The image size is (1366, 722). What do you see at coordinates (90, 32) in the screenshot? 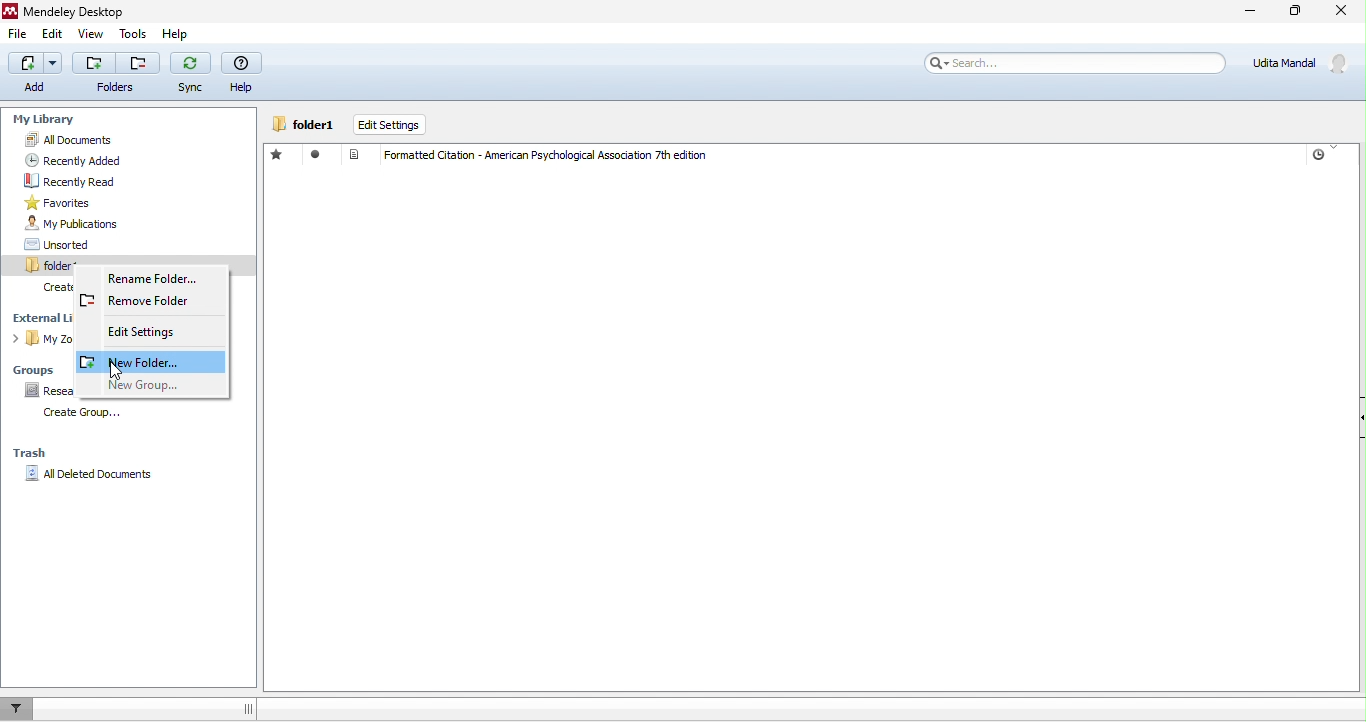
I see `view` at bounding box center [90, 32].